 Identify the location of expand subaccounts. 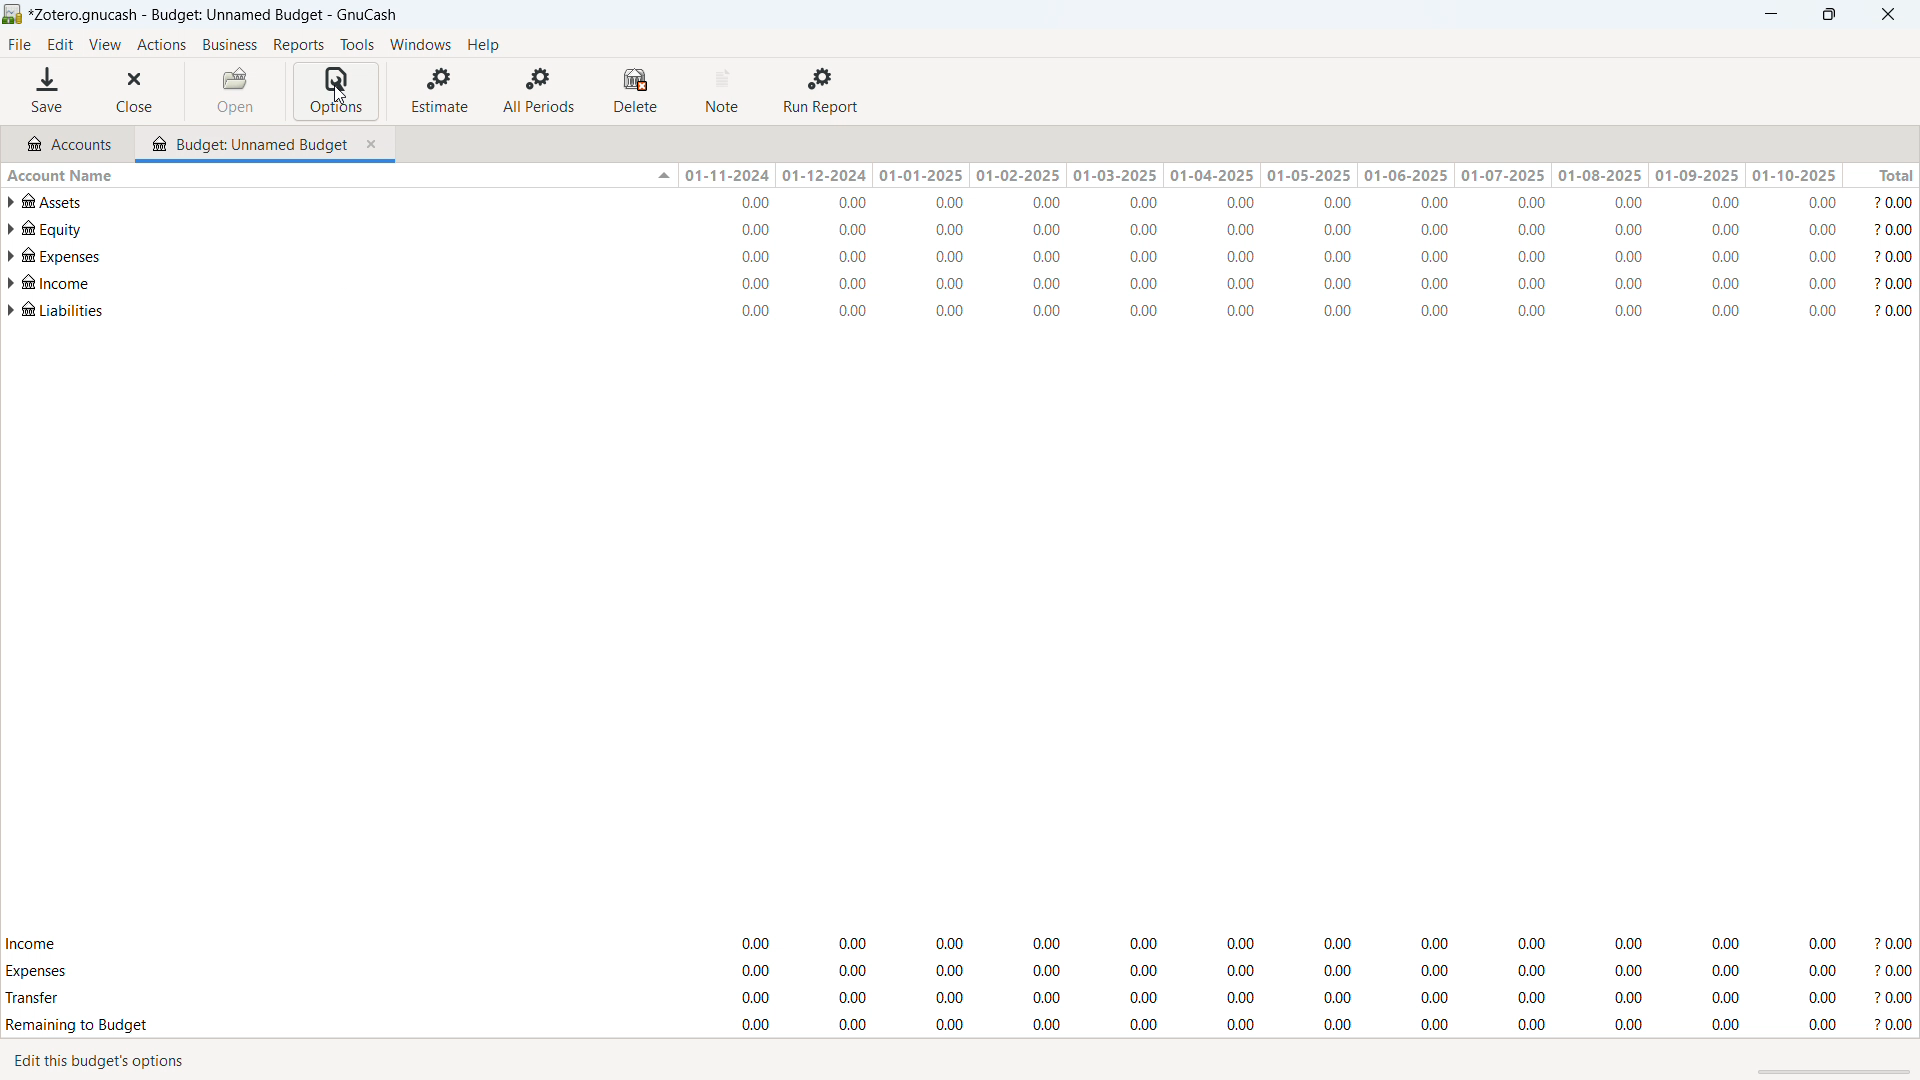
(12, 310).